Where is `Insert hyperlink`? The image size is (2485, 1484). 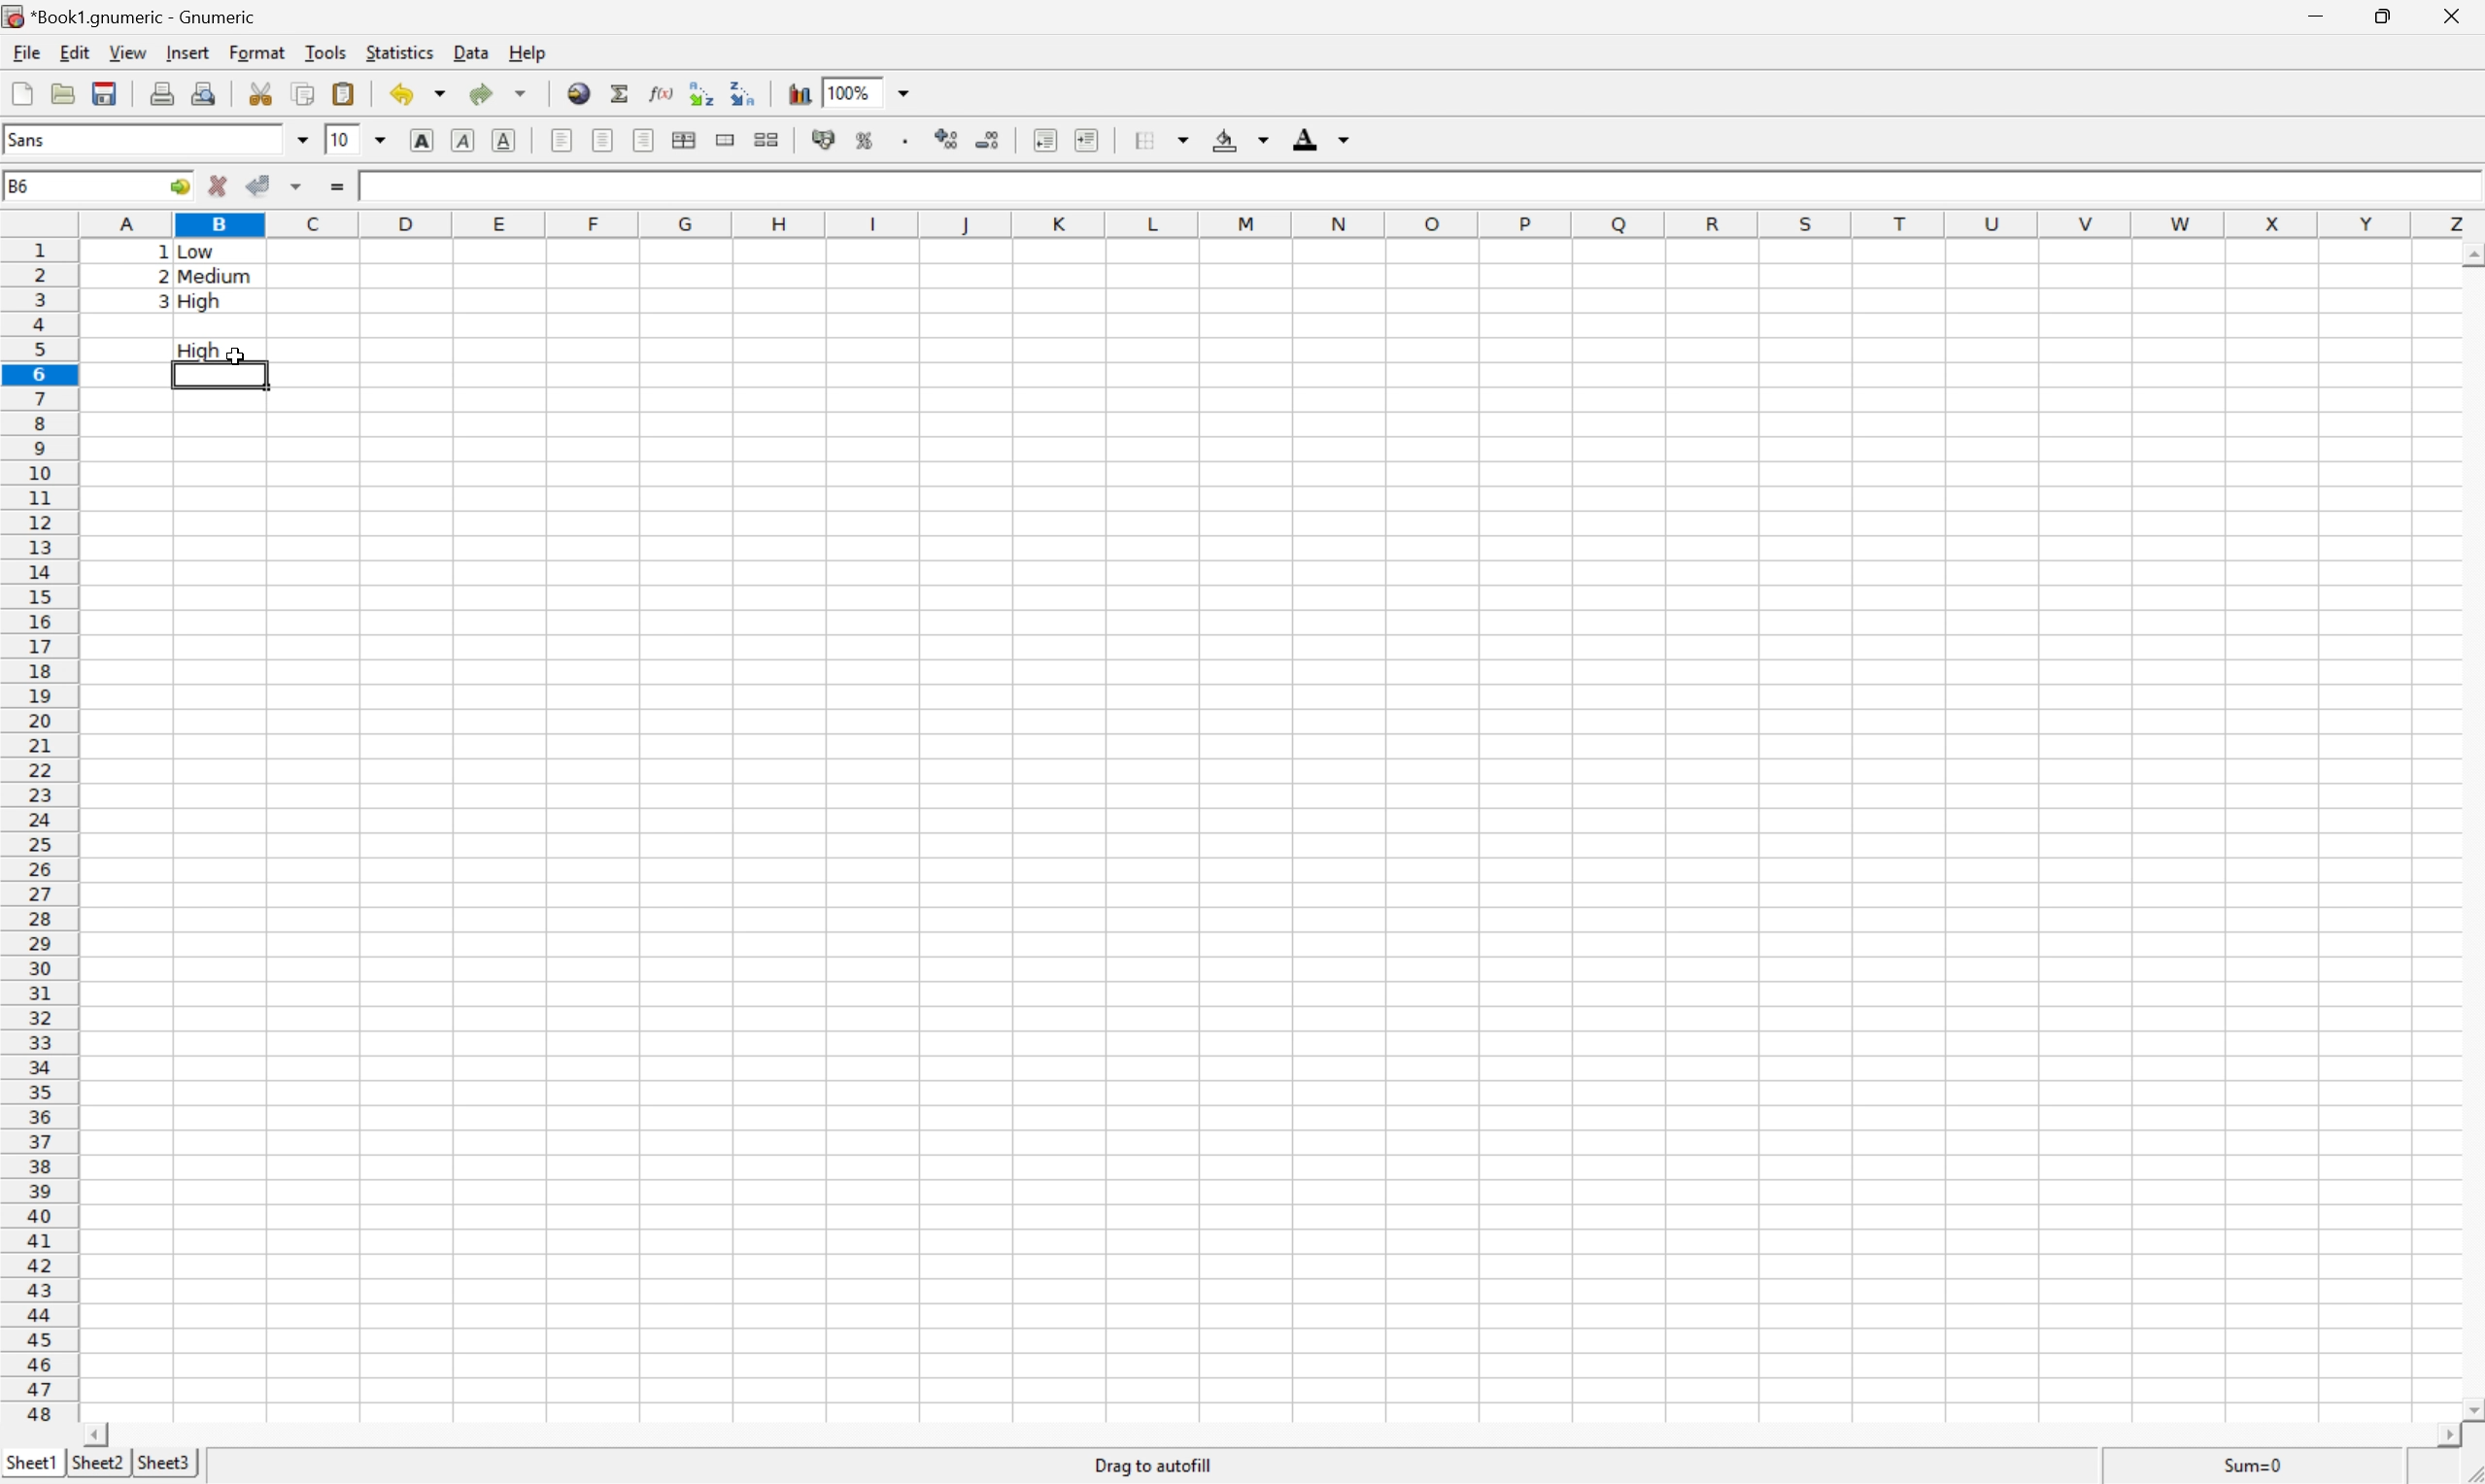 Insert hyperlink is located at coordinates (580, 92).